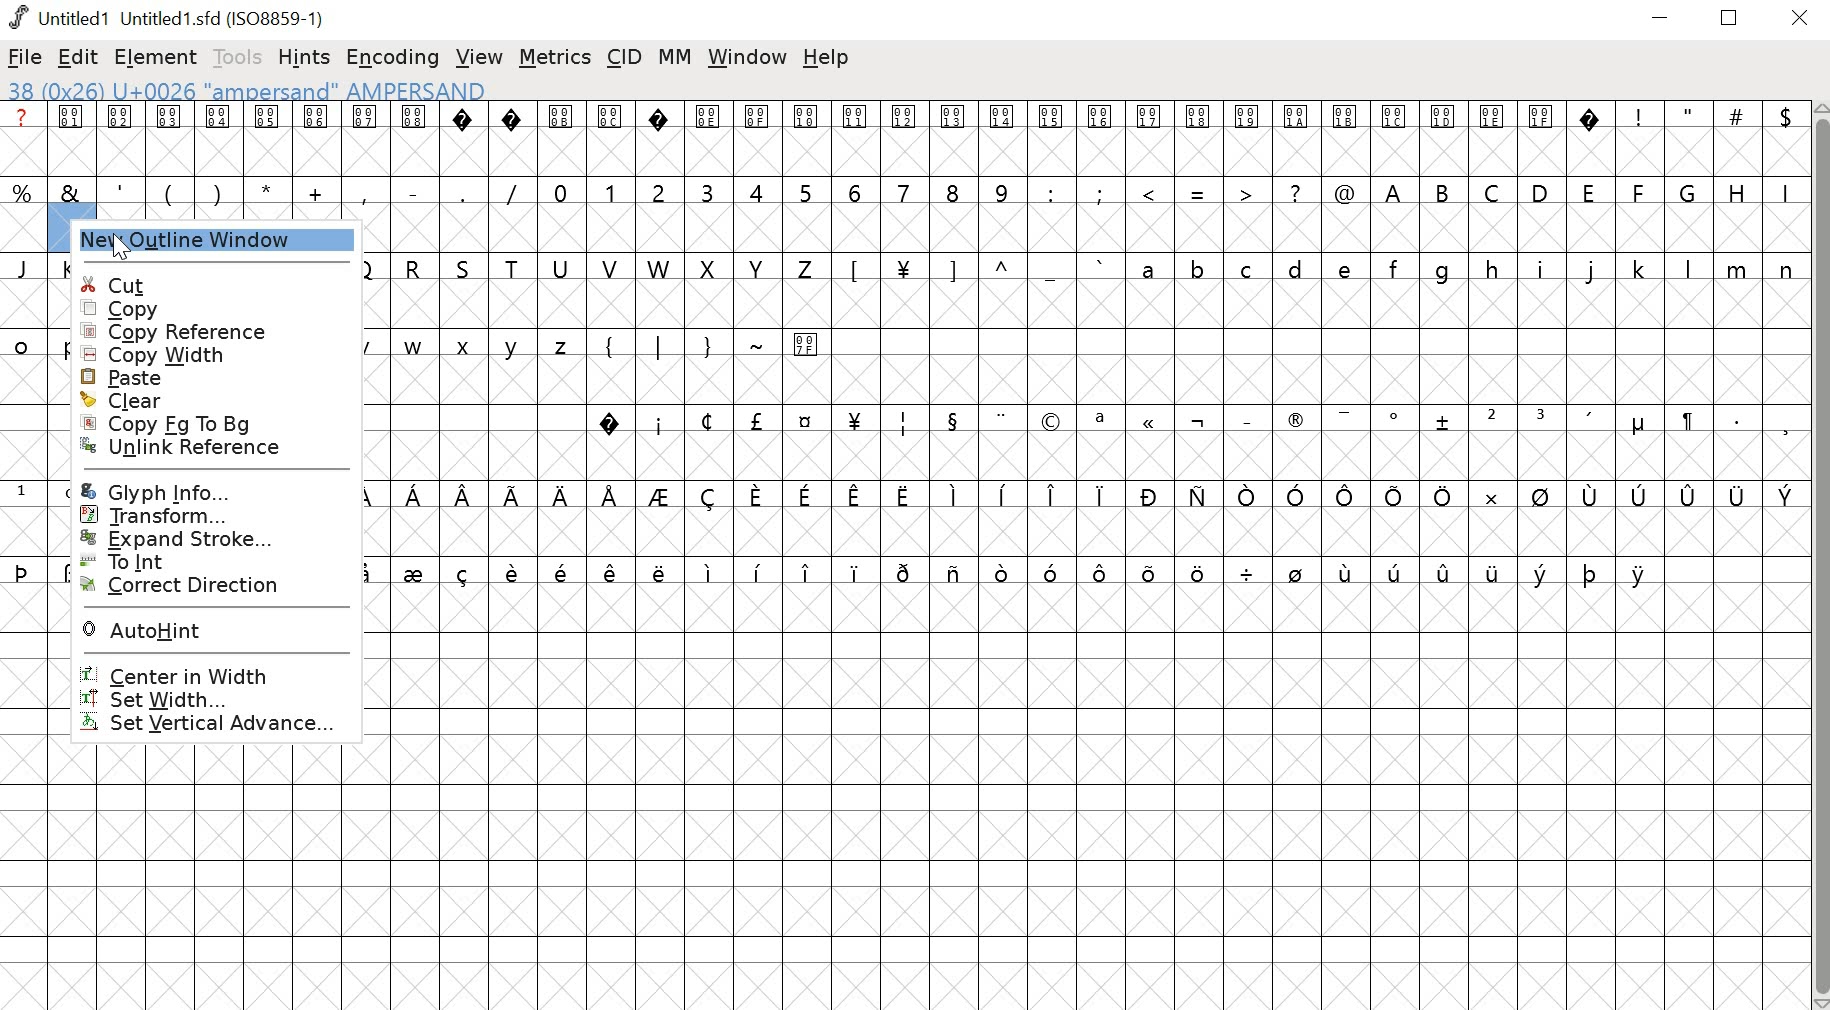 This screenshot has height=1010, width=1830. I want to click on symbol, so click(1785, 494).